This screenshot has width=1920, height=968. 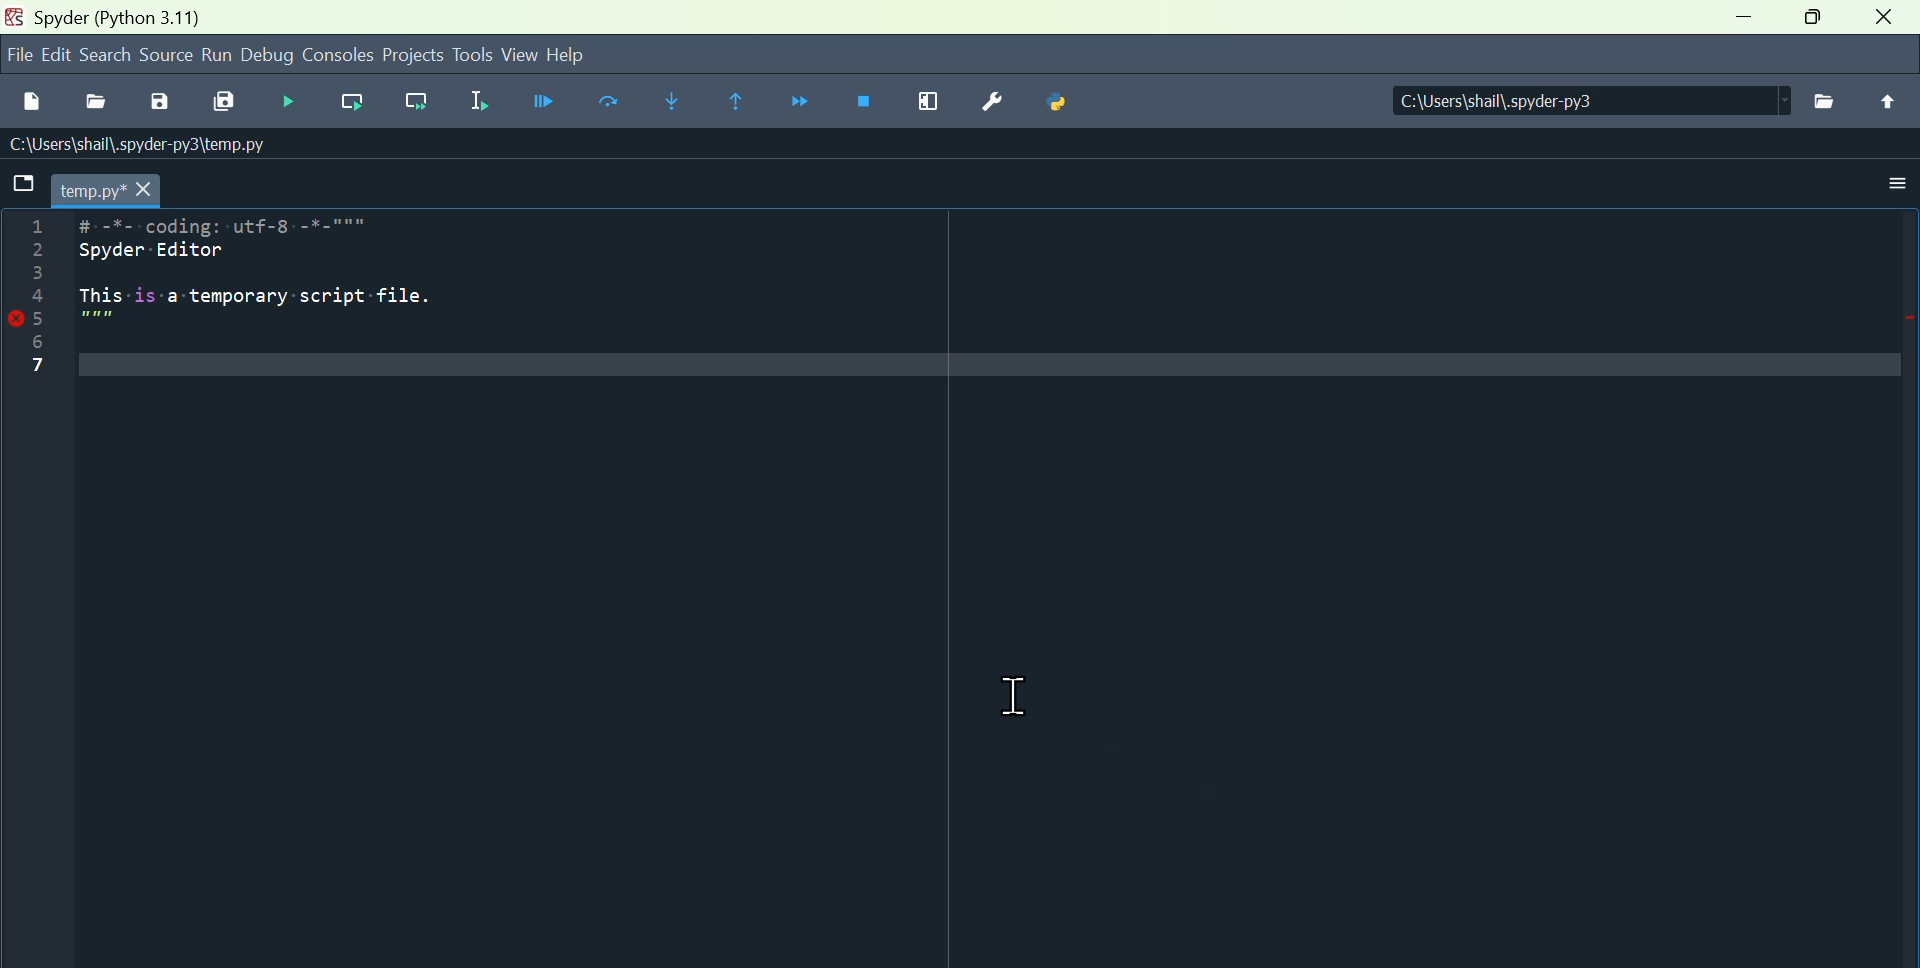 What do you see at coordinates (865, 98) in the screenshot?
I see `Stop debugging` at bounding box center [865, 98].